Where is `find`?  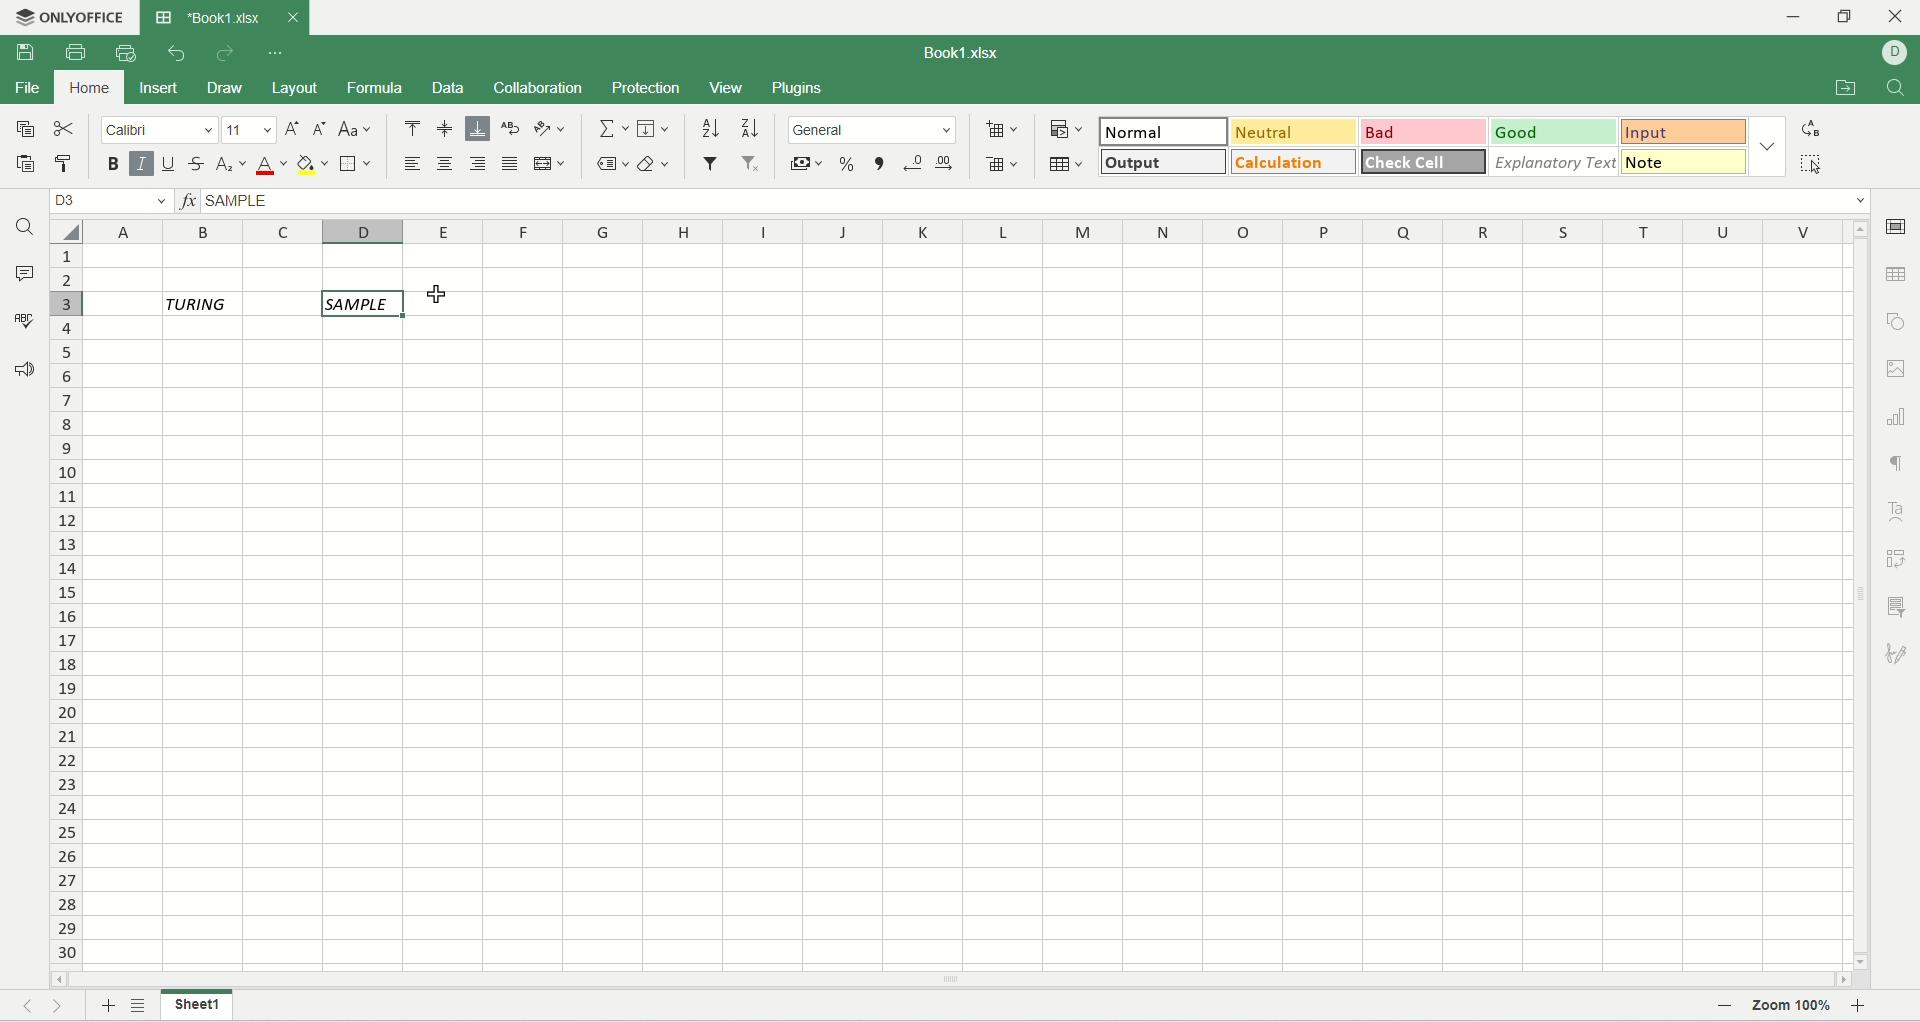 find is located at coordinates (1896, 88).